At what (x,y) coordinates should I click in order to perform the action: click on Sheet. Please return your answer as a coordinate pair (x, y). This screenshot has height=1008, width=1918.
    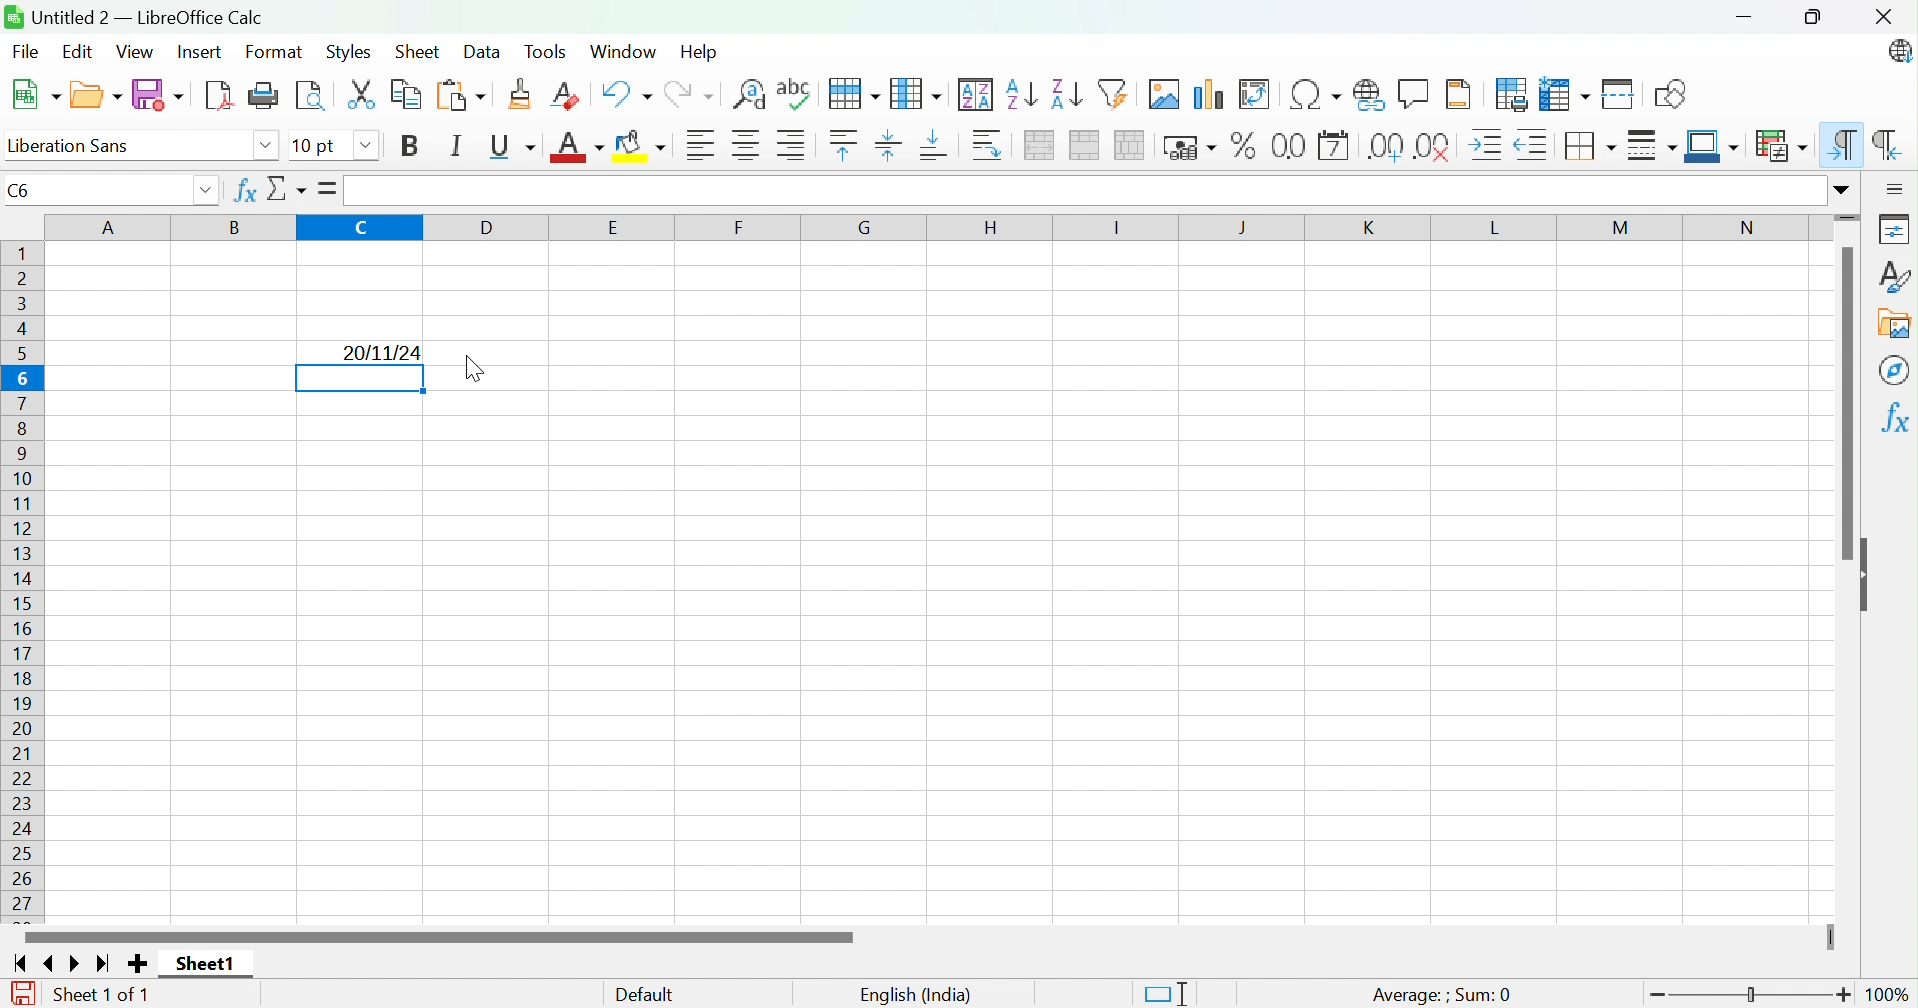
    Looking at the image, I should click on (416, 51).